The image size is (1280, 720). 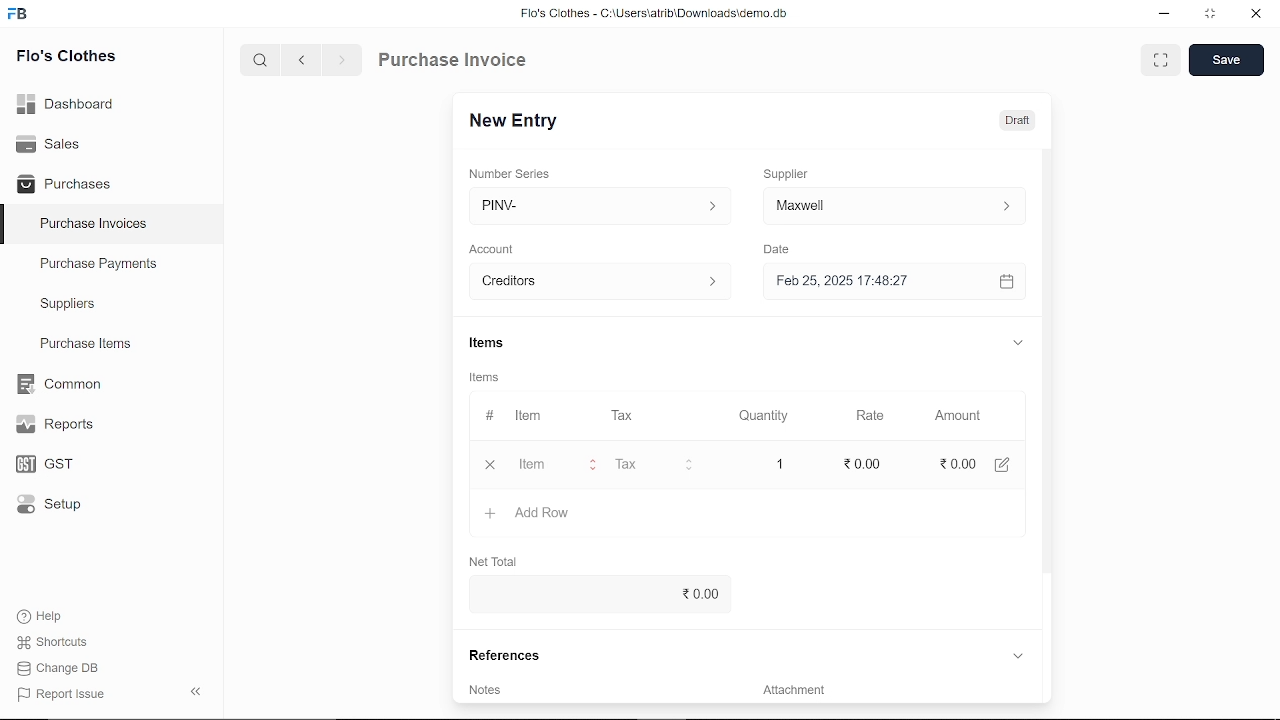 I want to click on full view, so click(x=1162, y=60).